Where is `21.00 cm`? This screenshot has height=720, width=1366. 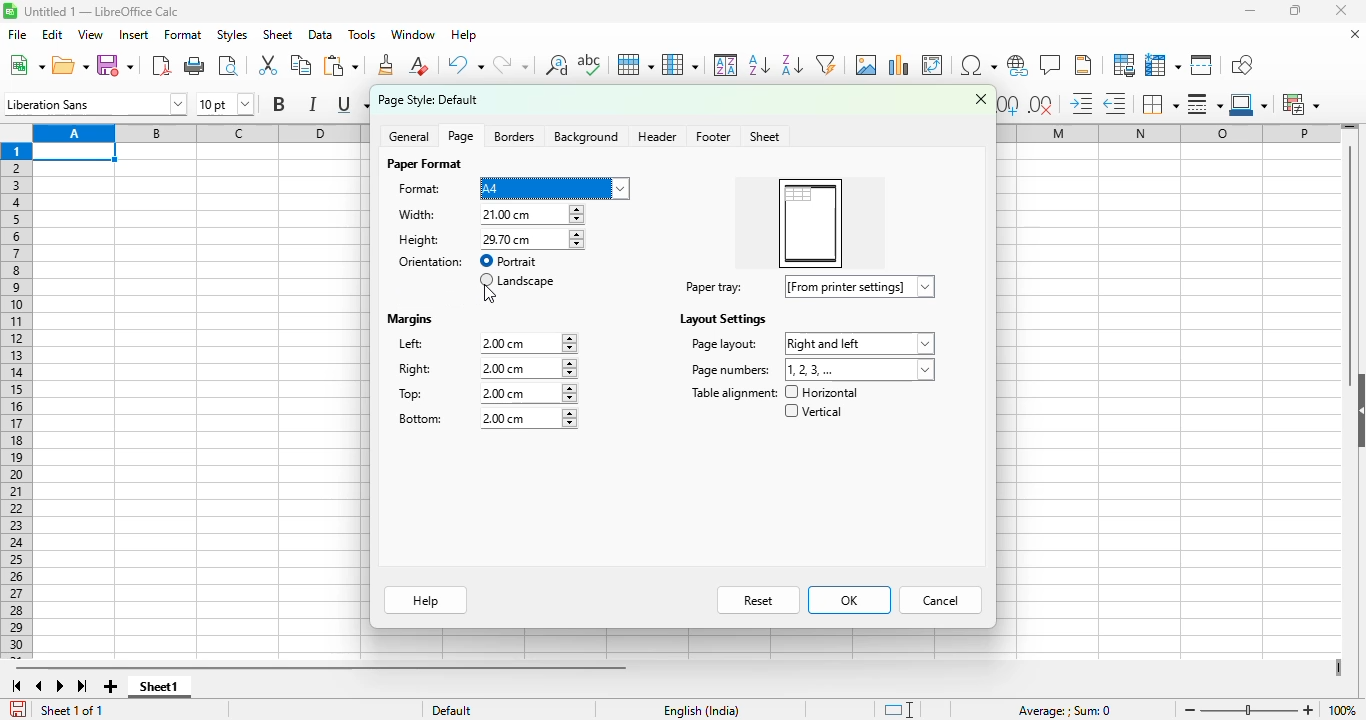
21.00 cm is located at coordinates (532, 214).